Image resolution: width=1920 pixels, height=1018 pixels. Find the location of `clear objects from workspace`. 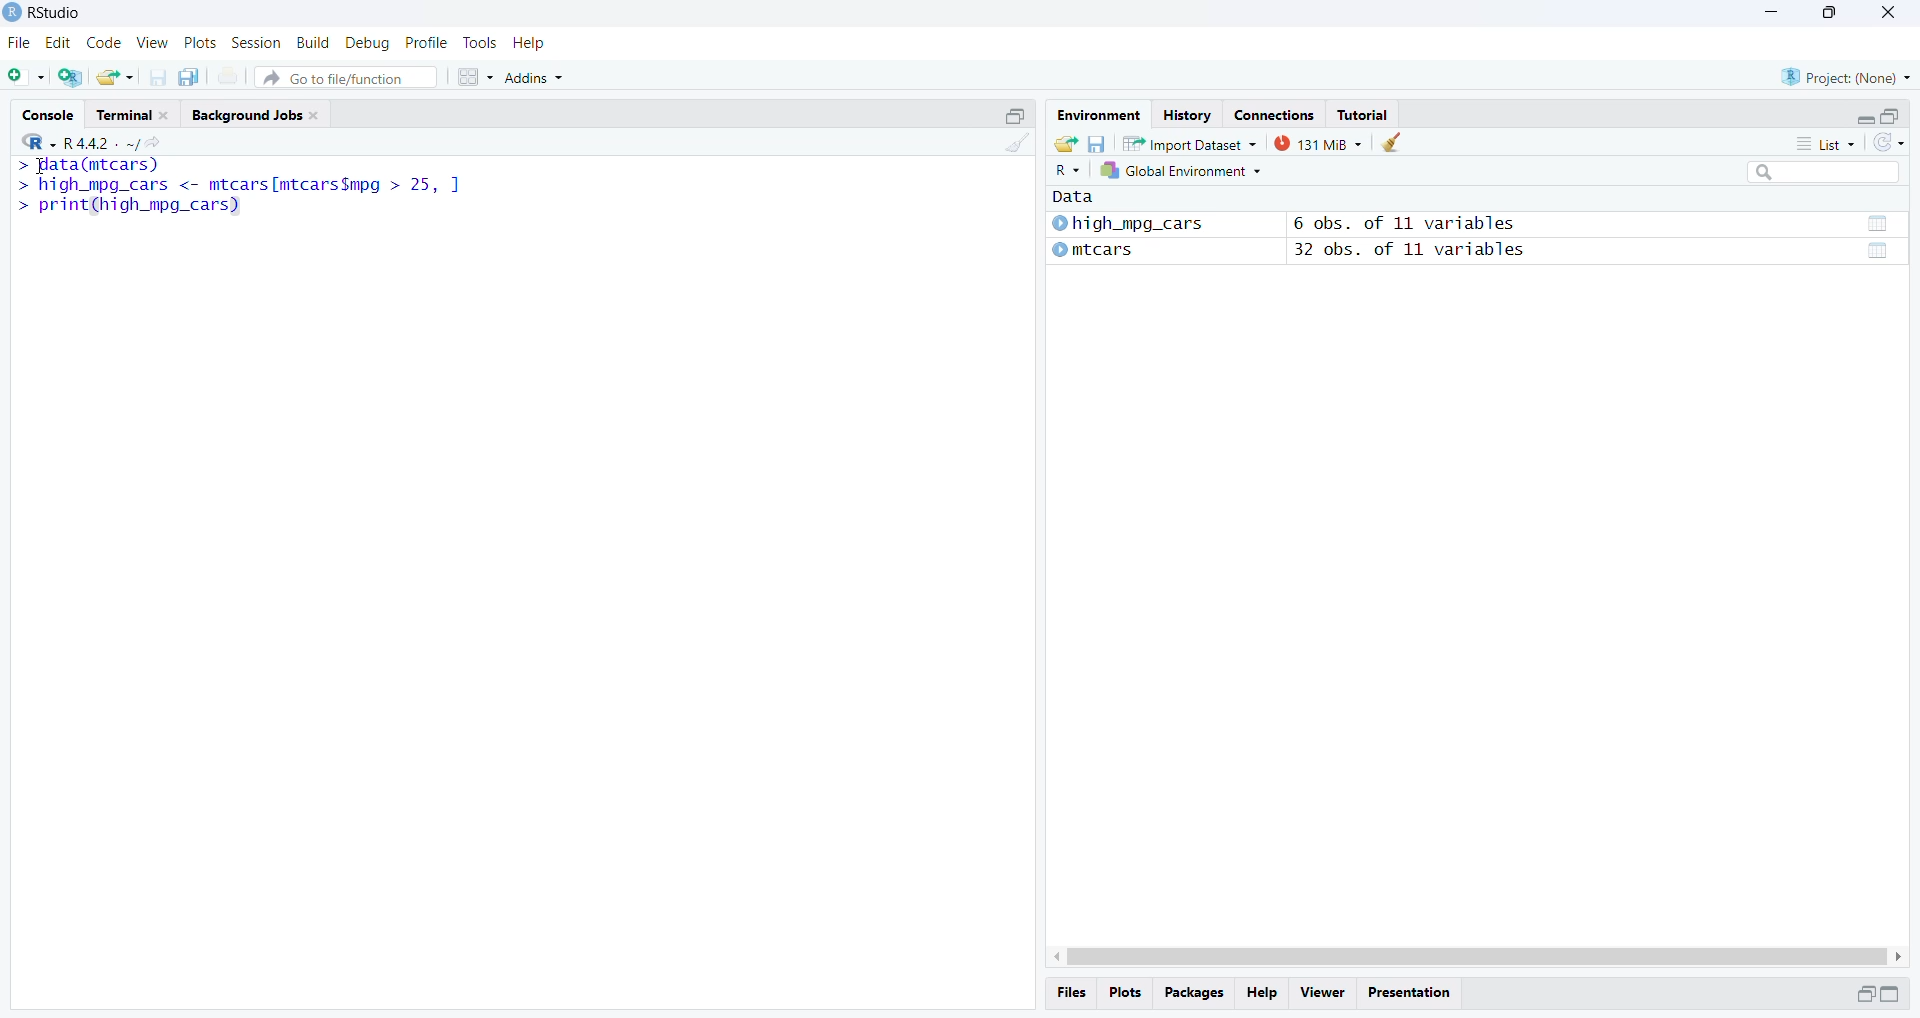

clear objects from workspace is located at coordinates (1390, 142).